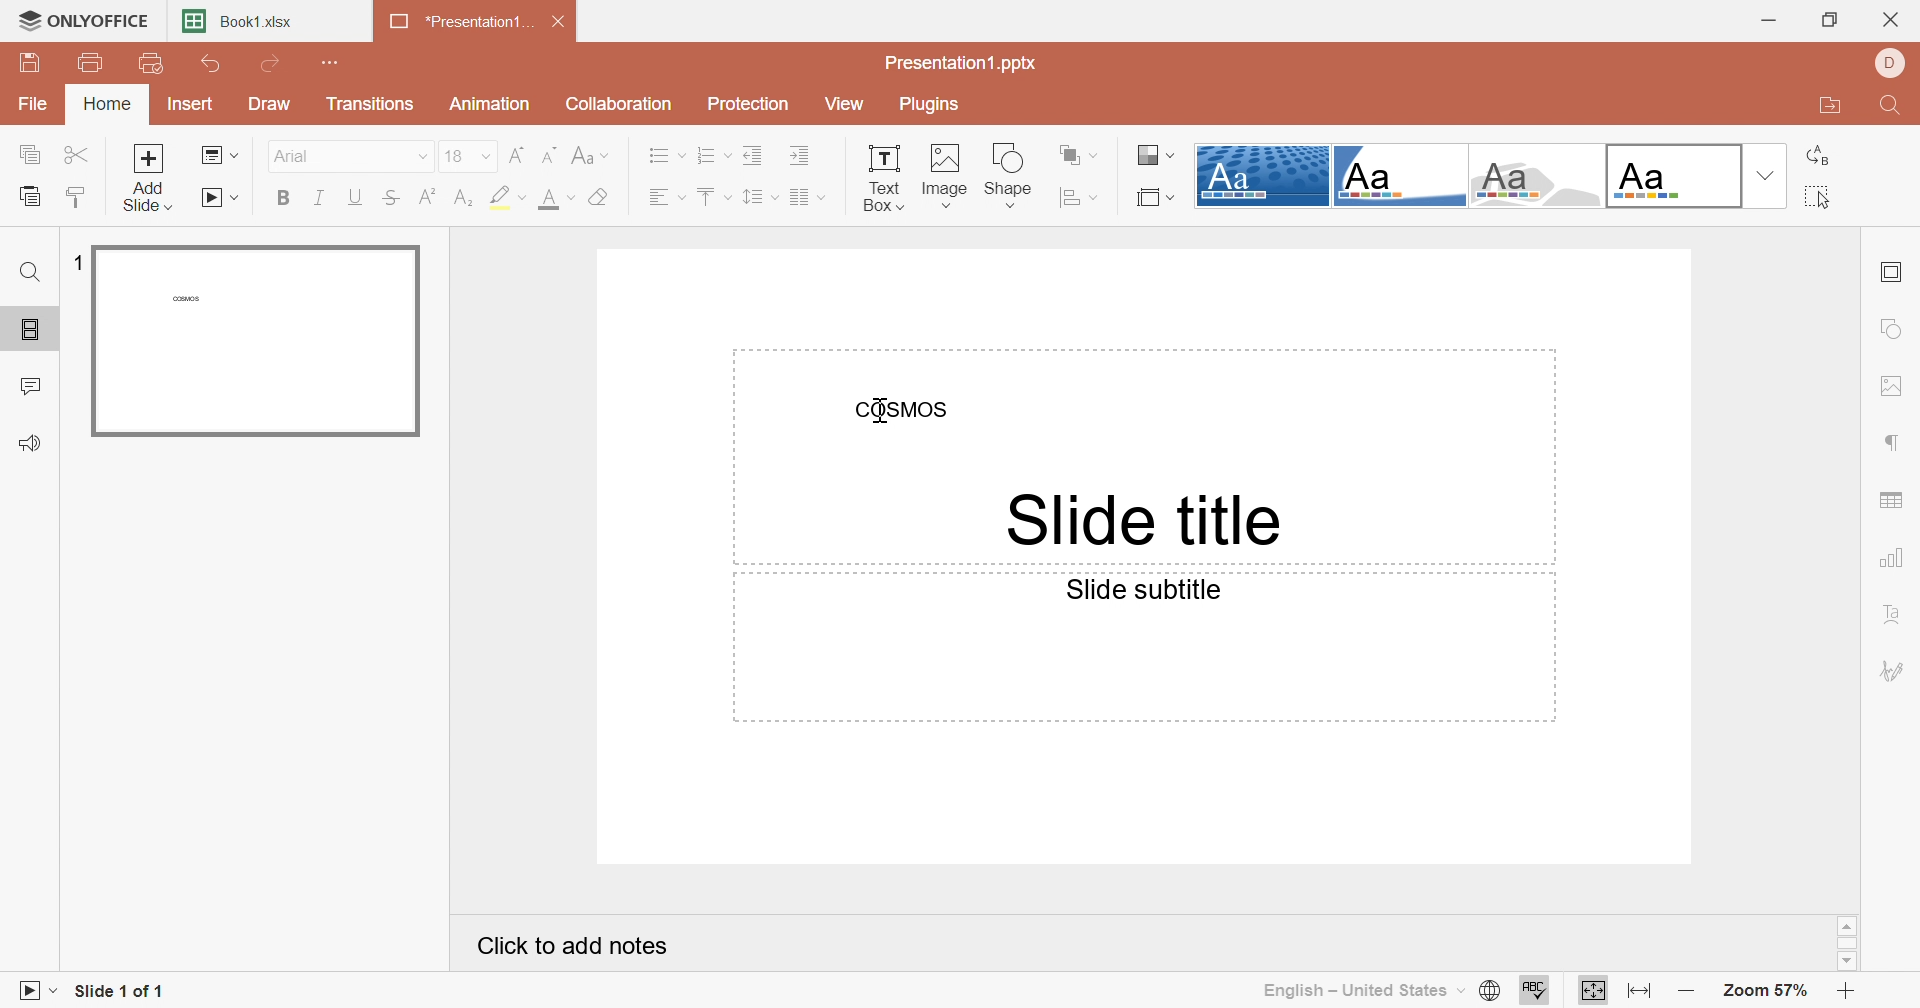 The width and height of the screenshot is (1920, 1008). I want to click on Drop down, so click(1769, 176).